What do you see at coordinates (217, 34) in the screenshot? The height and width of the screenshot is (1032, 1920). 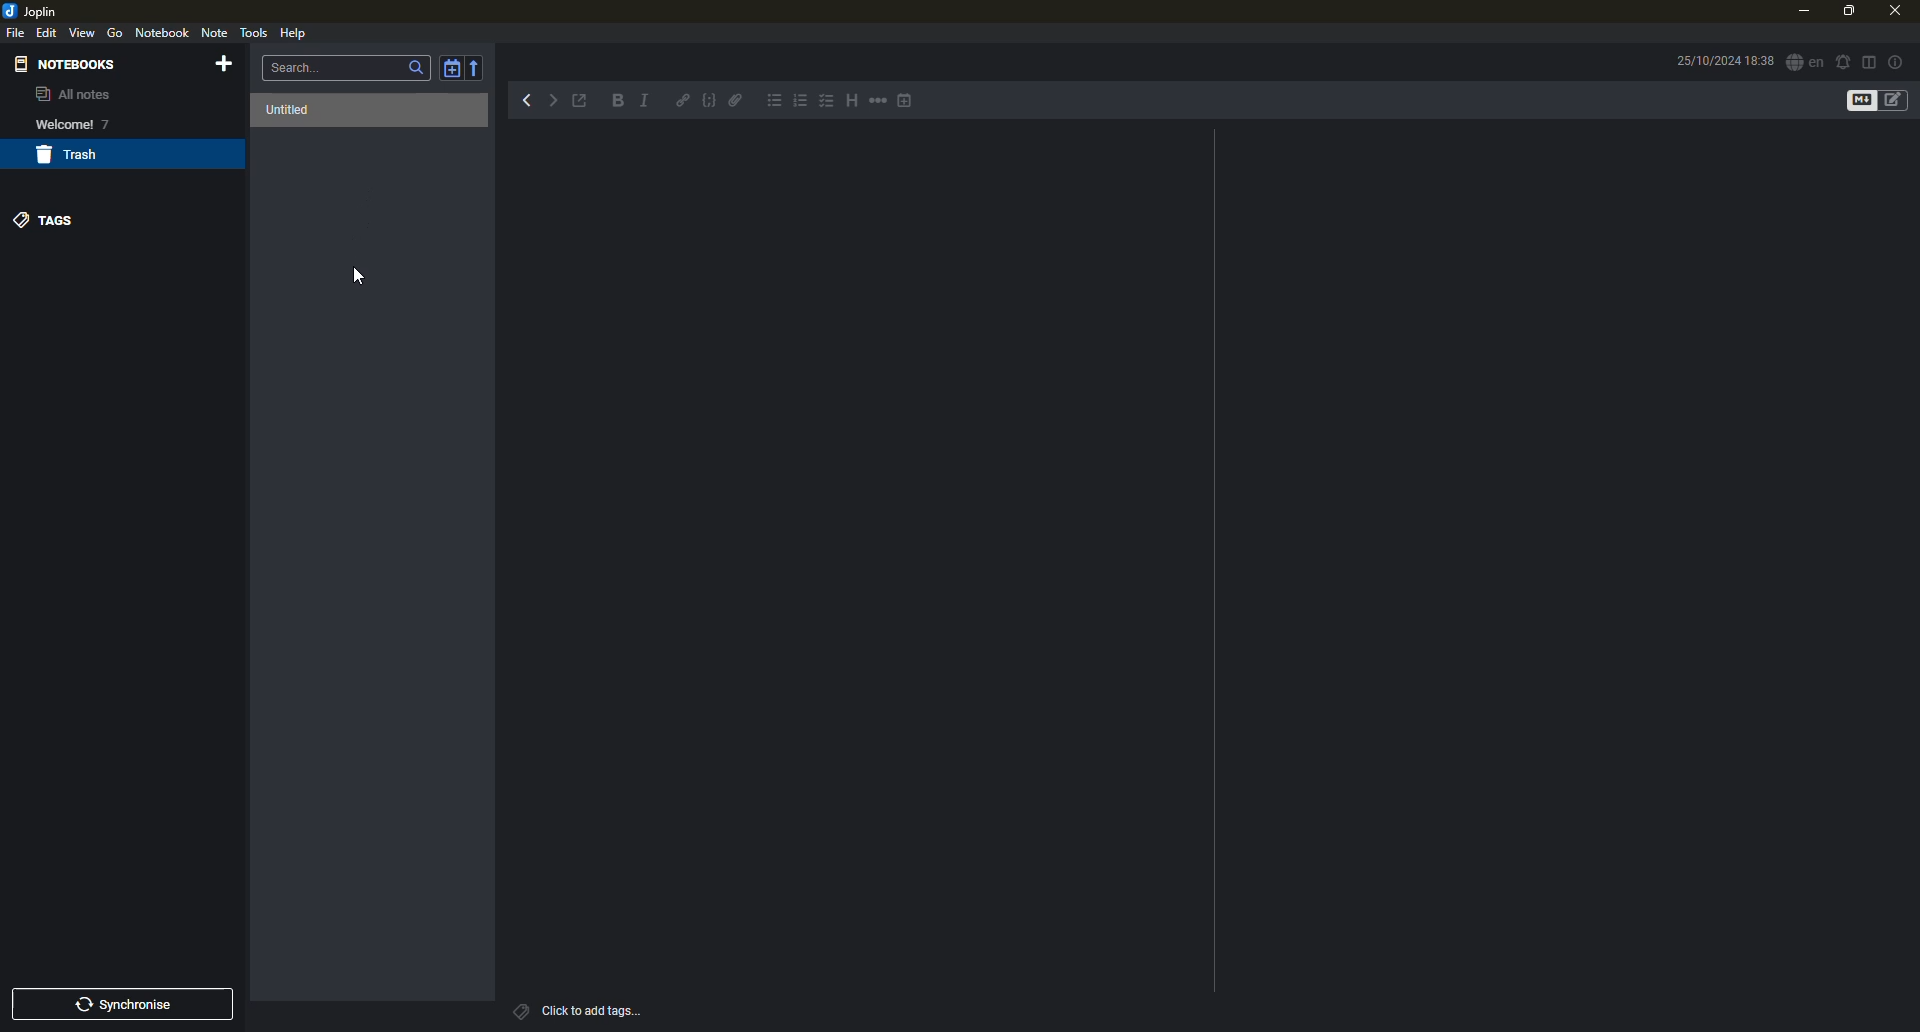 I see `note` at bounding box center [217, 34].